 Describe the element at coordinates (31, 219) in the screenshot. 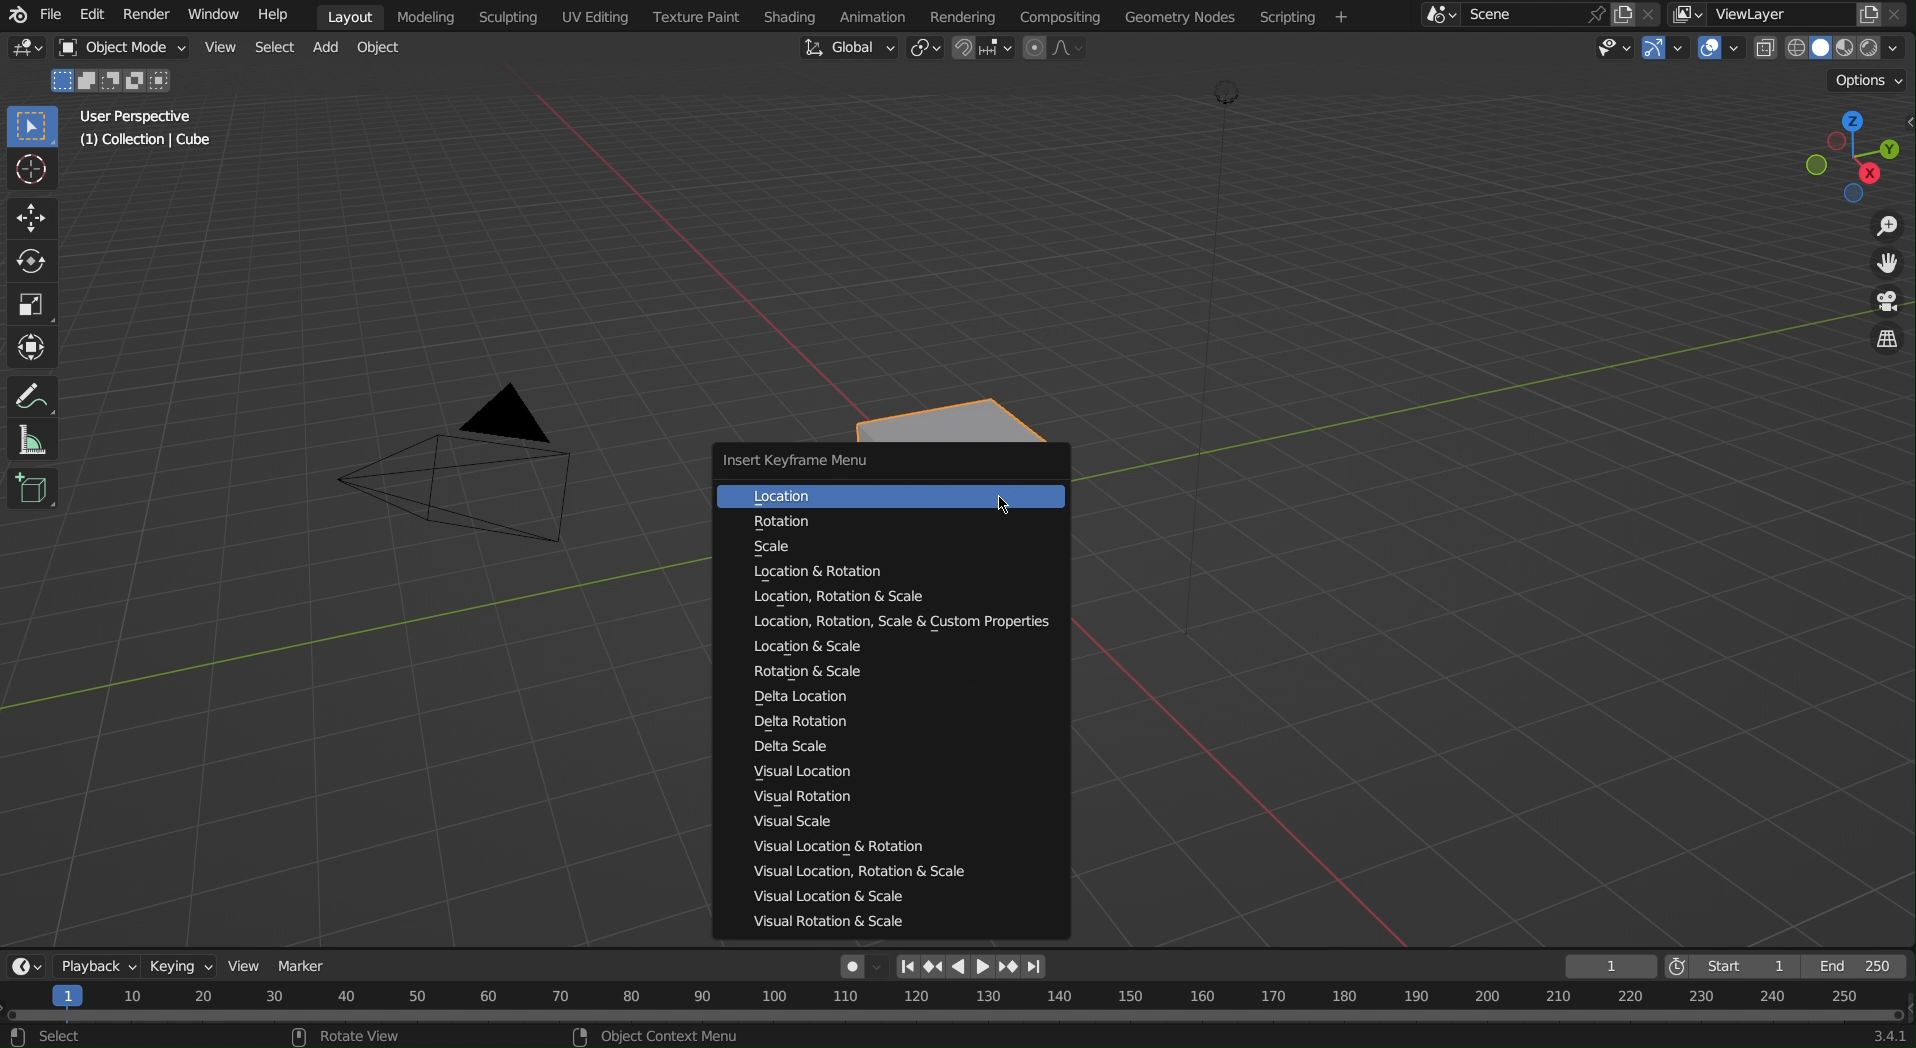

I see `Move` at that location.